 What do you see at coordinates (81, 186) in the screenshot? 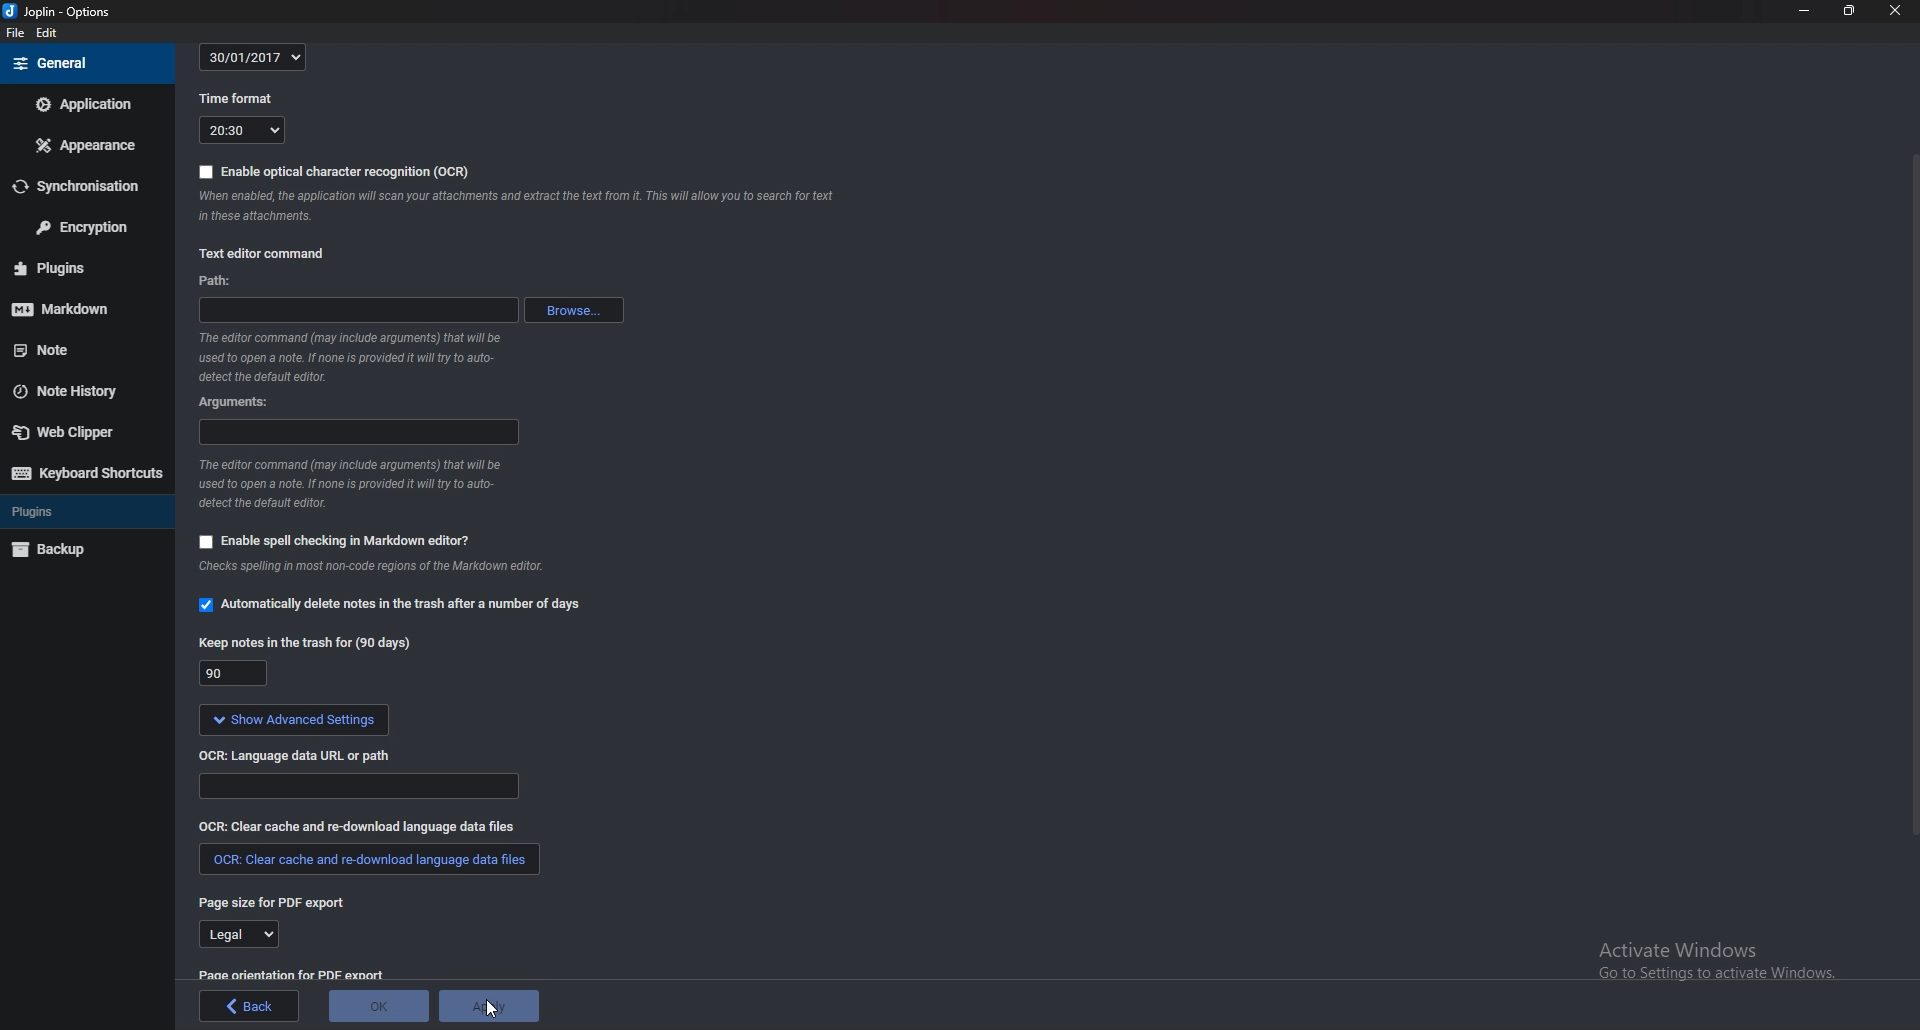
I see `Synchronization` at bounding box center [81, 186].